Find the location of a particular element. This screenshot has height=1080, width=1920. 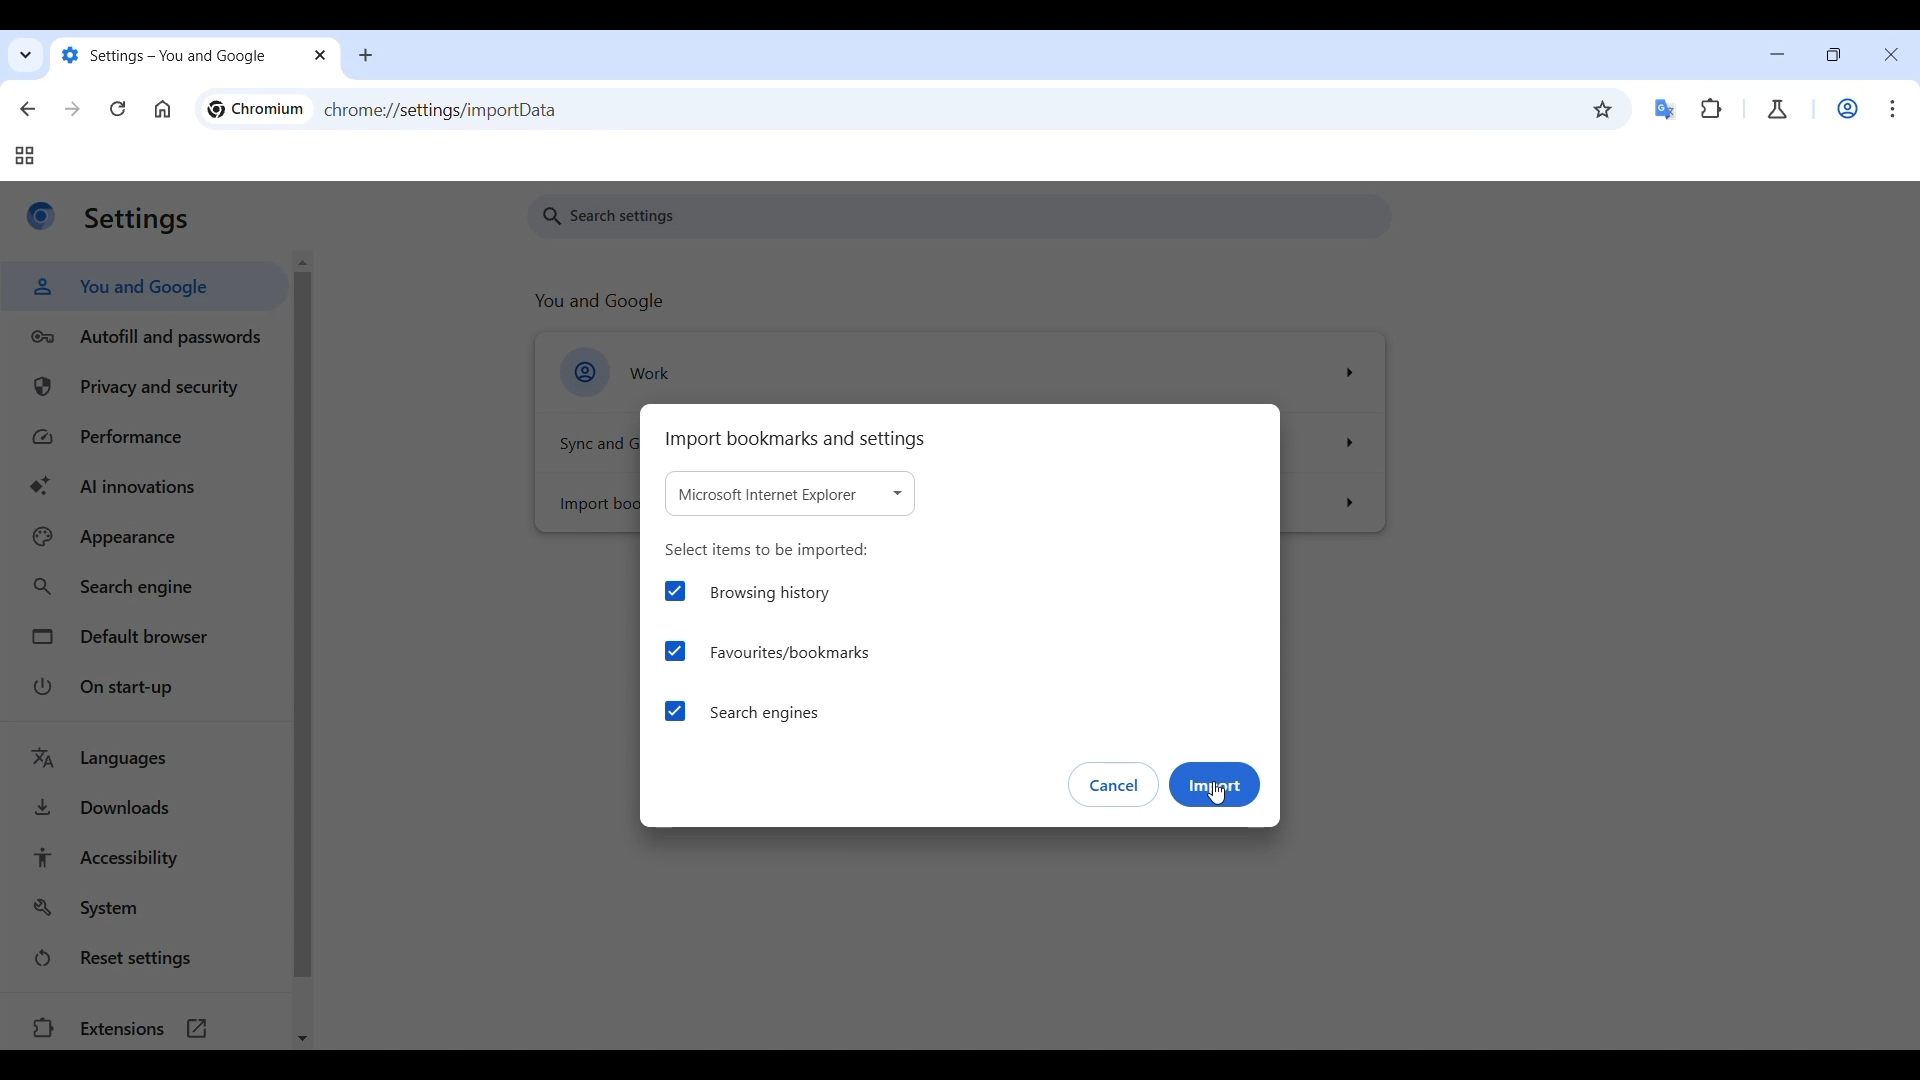

Quick slide to bottom is located at coordinates (303, 1039).